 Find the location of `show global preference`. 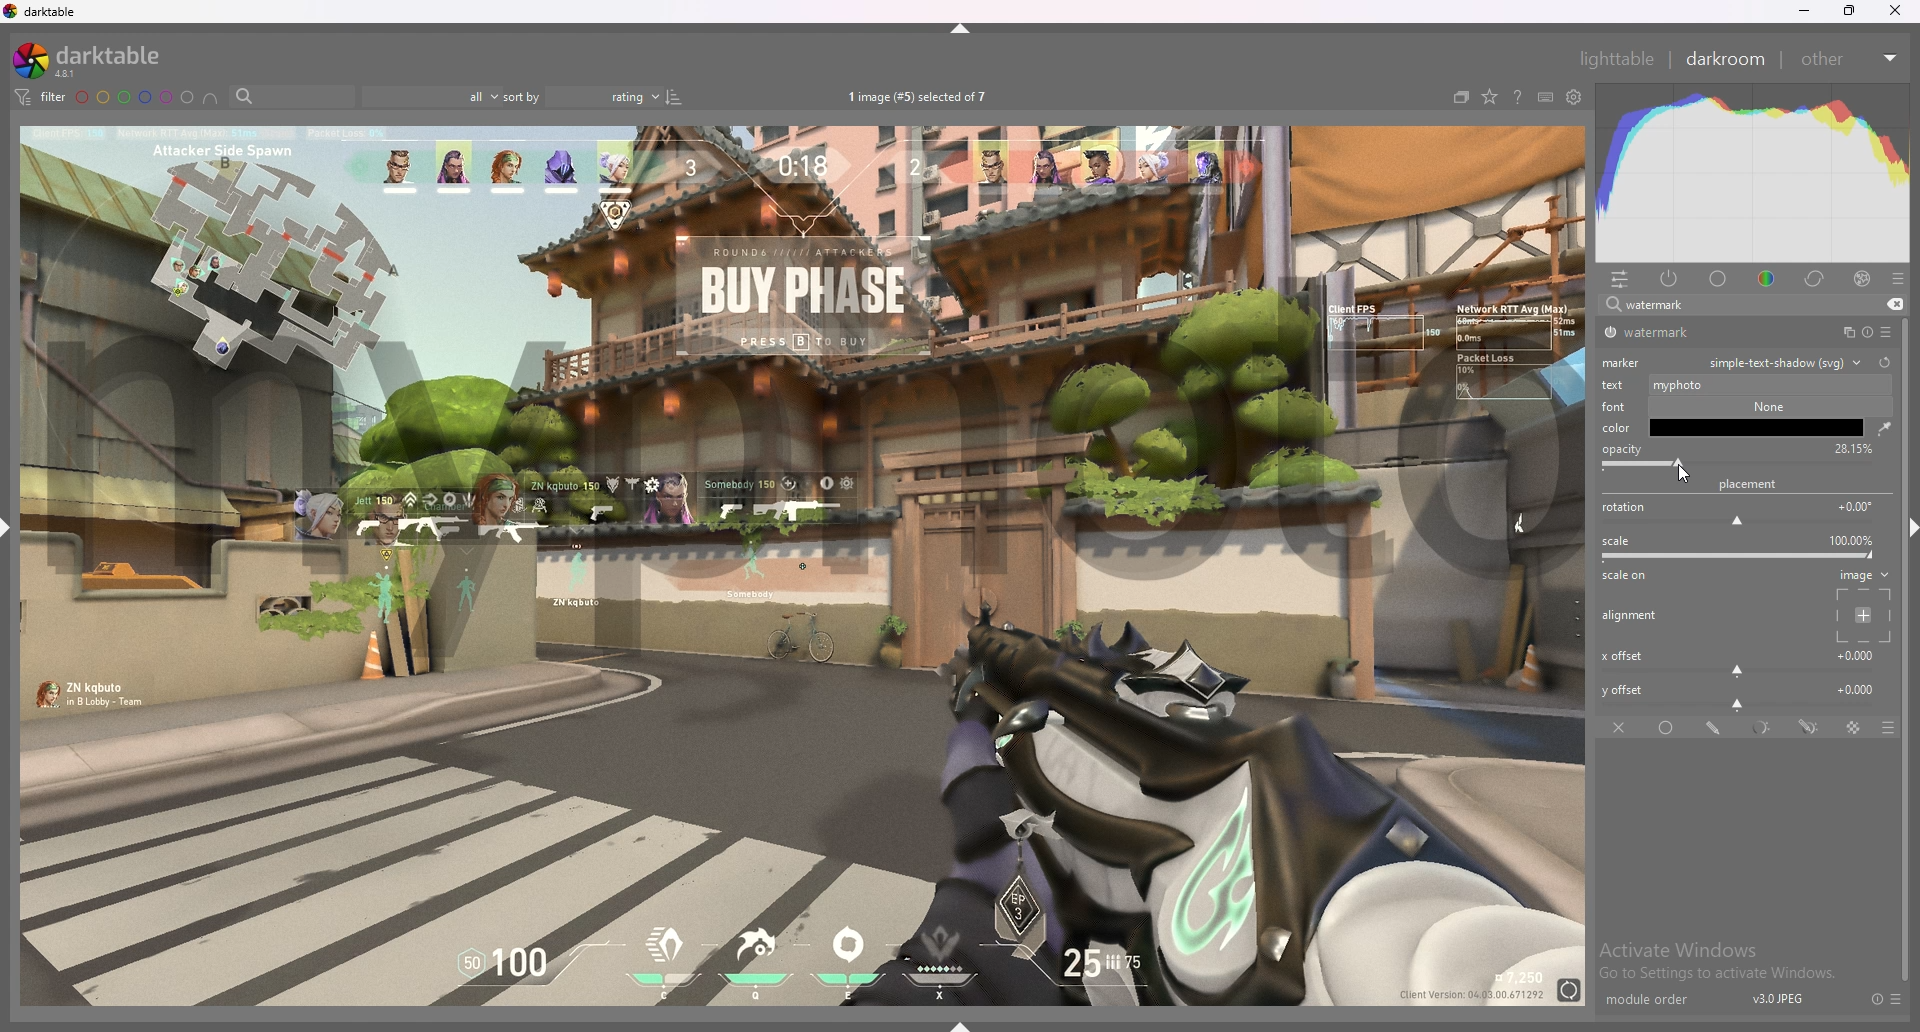

show global preference is located at coordinates (1575, 98).